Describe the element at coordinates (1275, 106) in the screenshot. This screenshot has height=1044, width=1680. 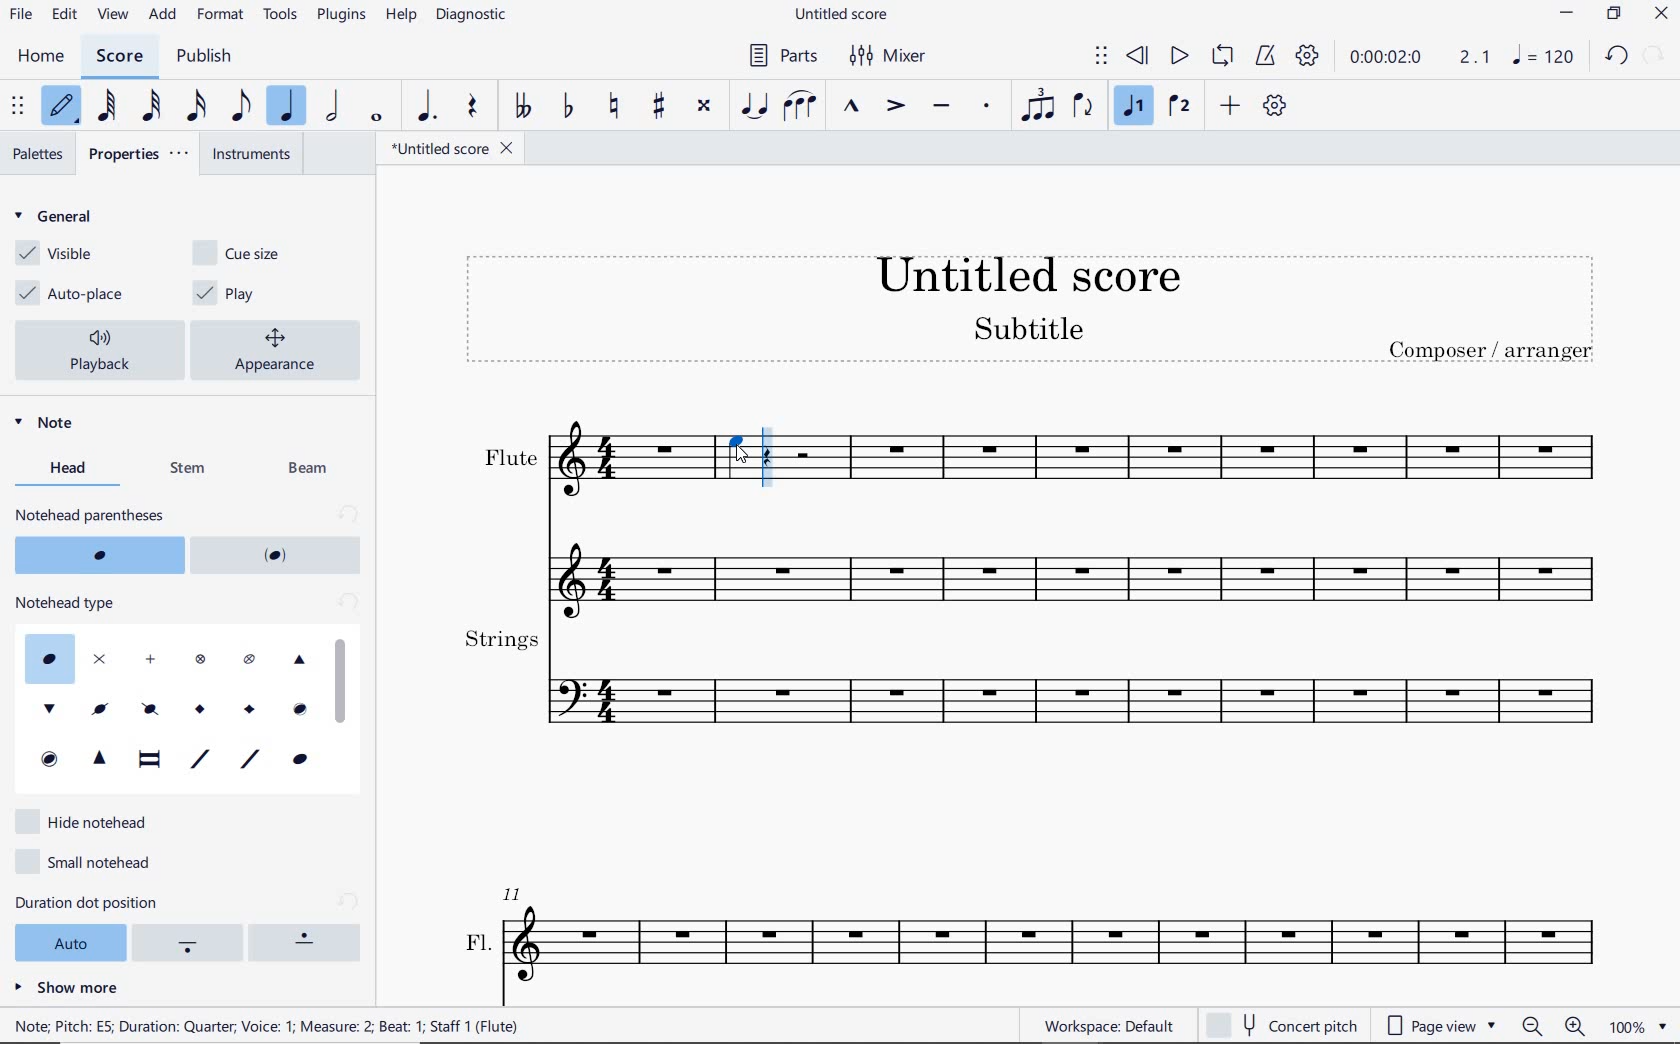
I see `CUSTOMIZE TOOLBAR` at that location.